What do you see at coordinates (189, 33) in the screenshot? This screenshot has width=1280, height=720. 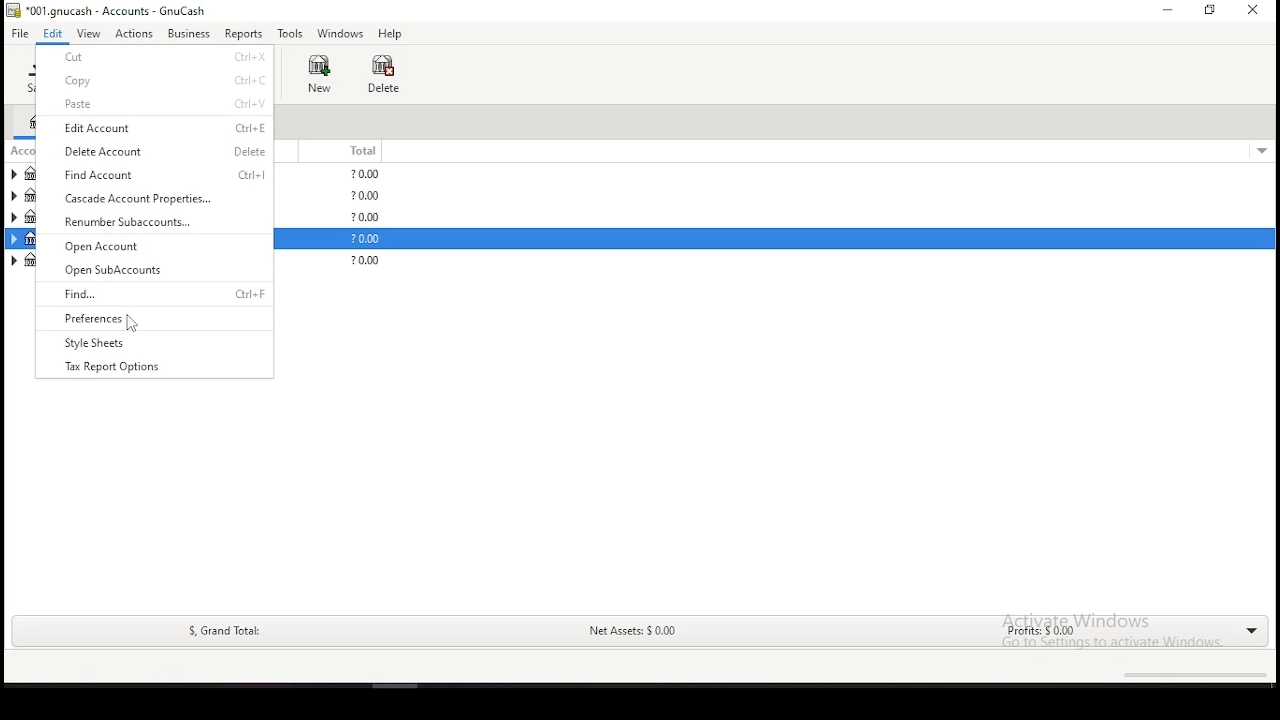 I see `business` at bounding box center [189, 33].